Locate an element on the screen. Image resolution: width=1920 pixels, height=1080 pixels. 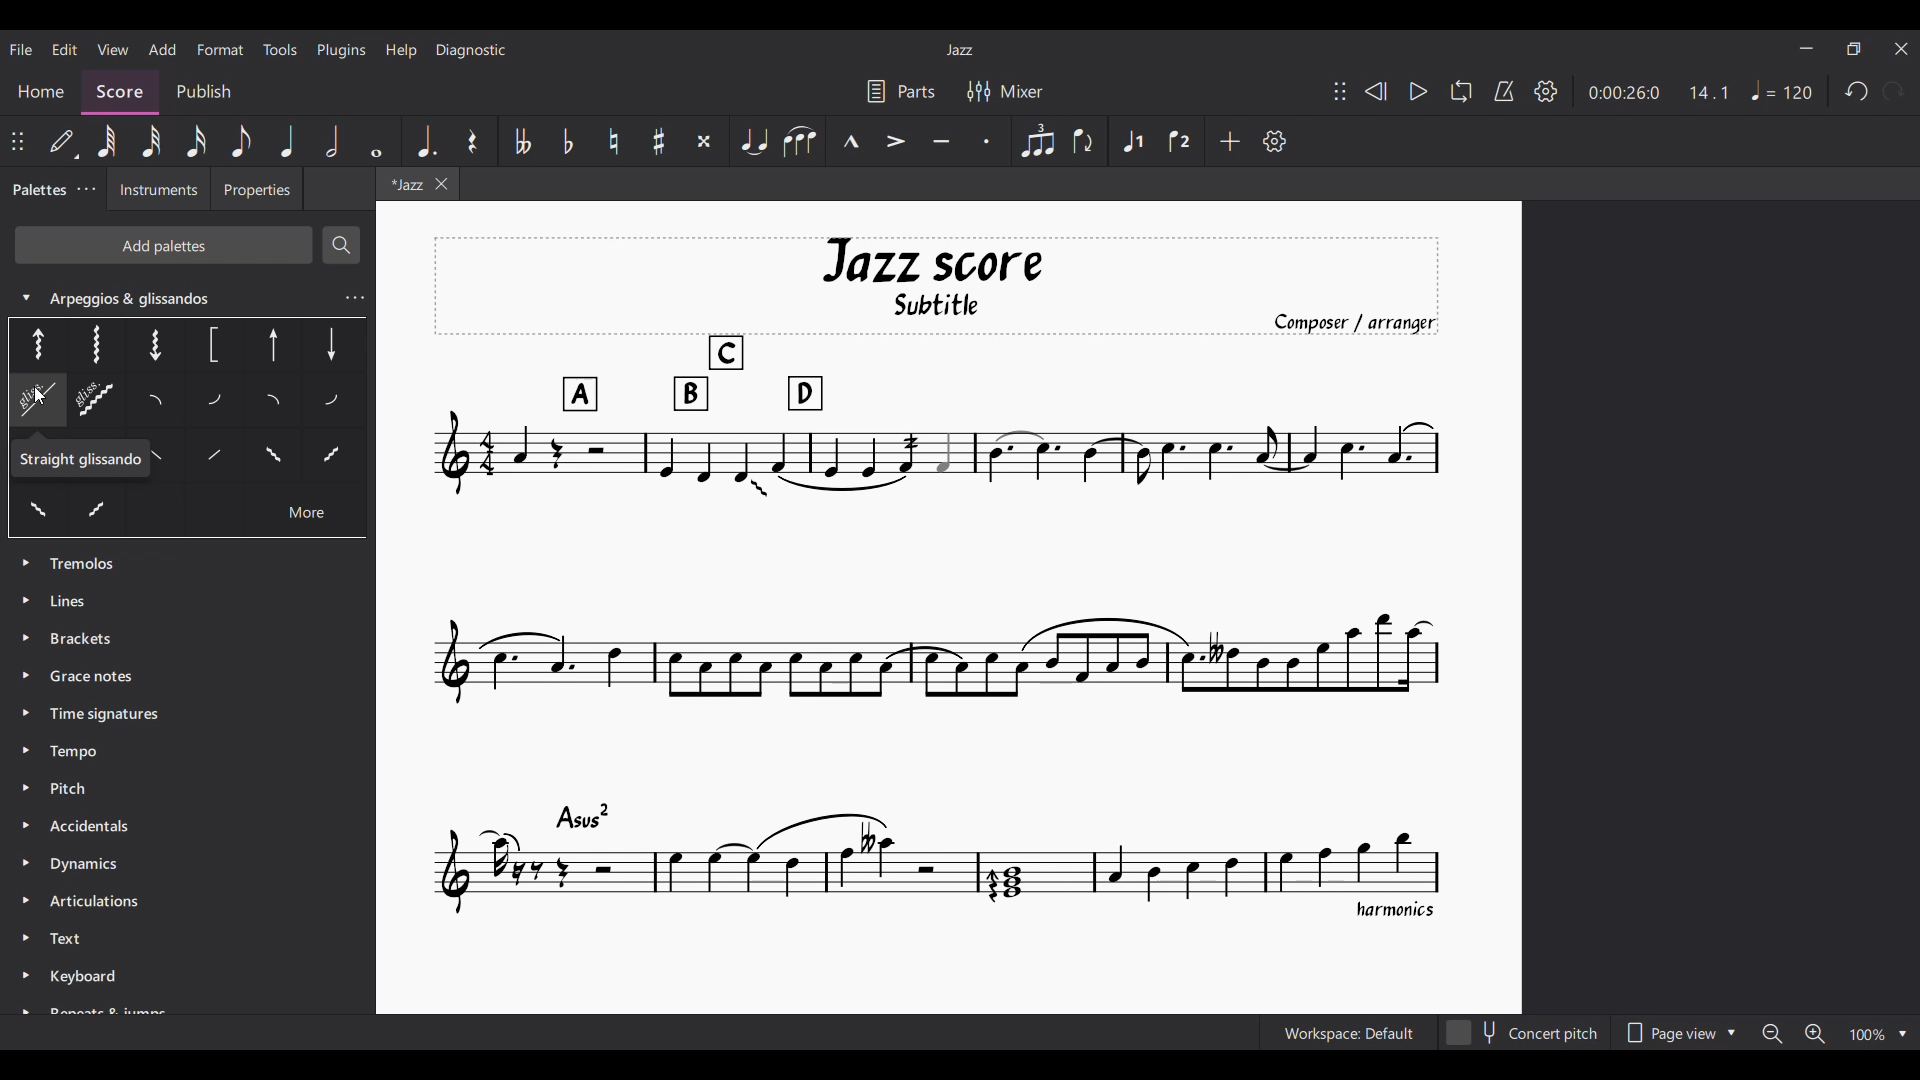
Palate 13 is located at coordinates (334, 400).